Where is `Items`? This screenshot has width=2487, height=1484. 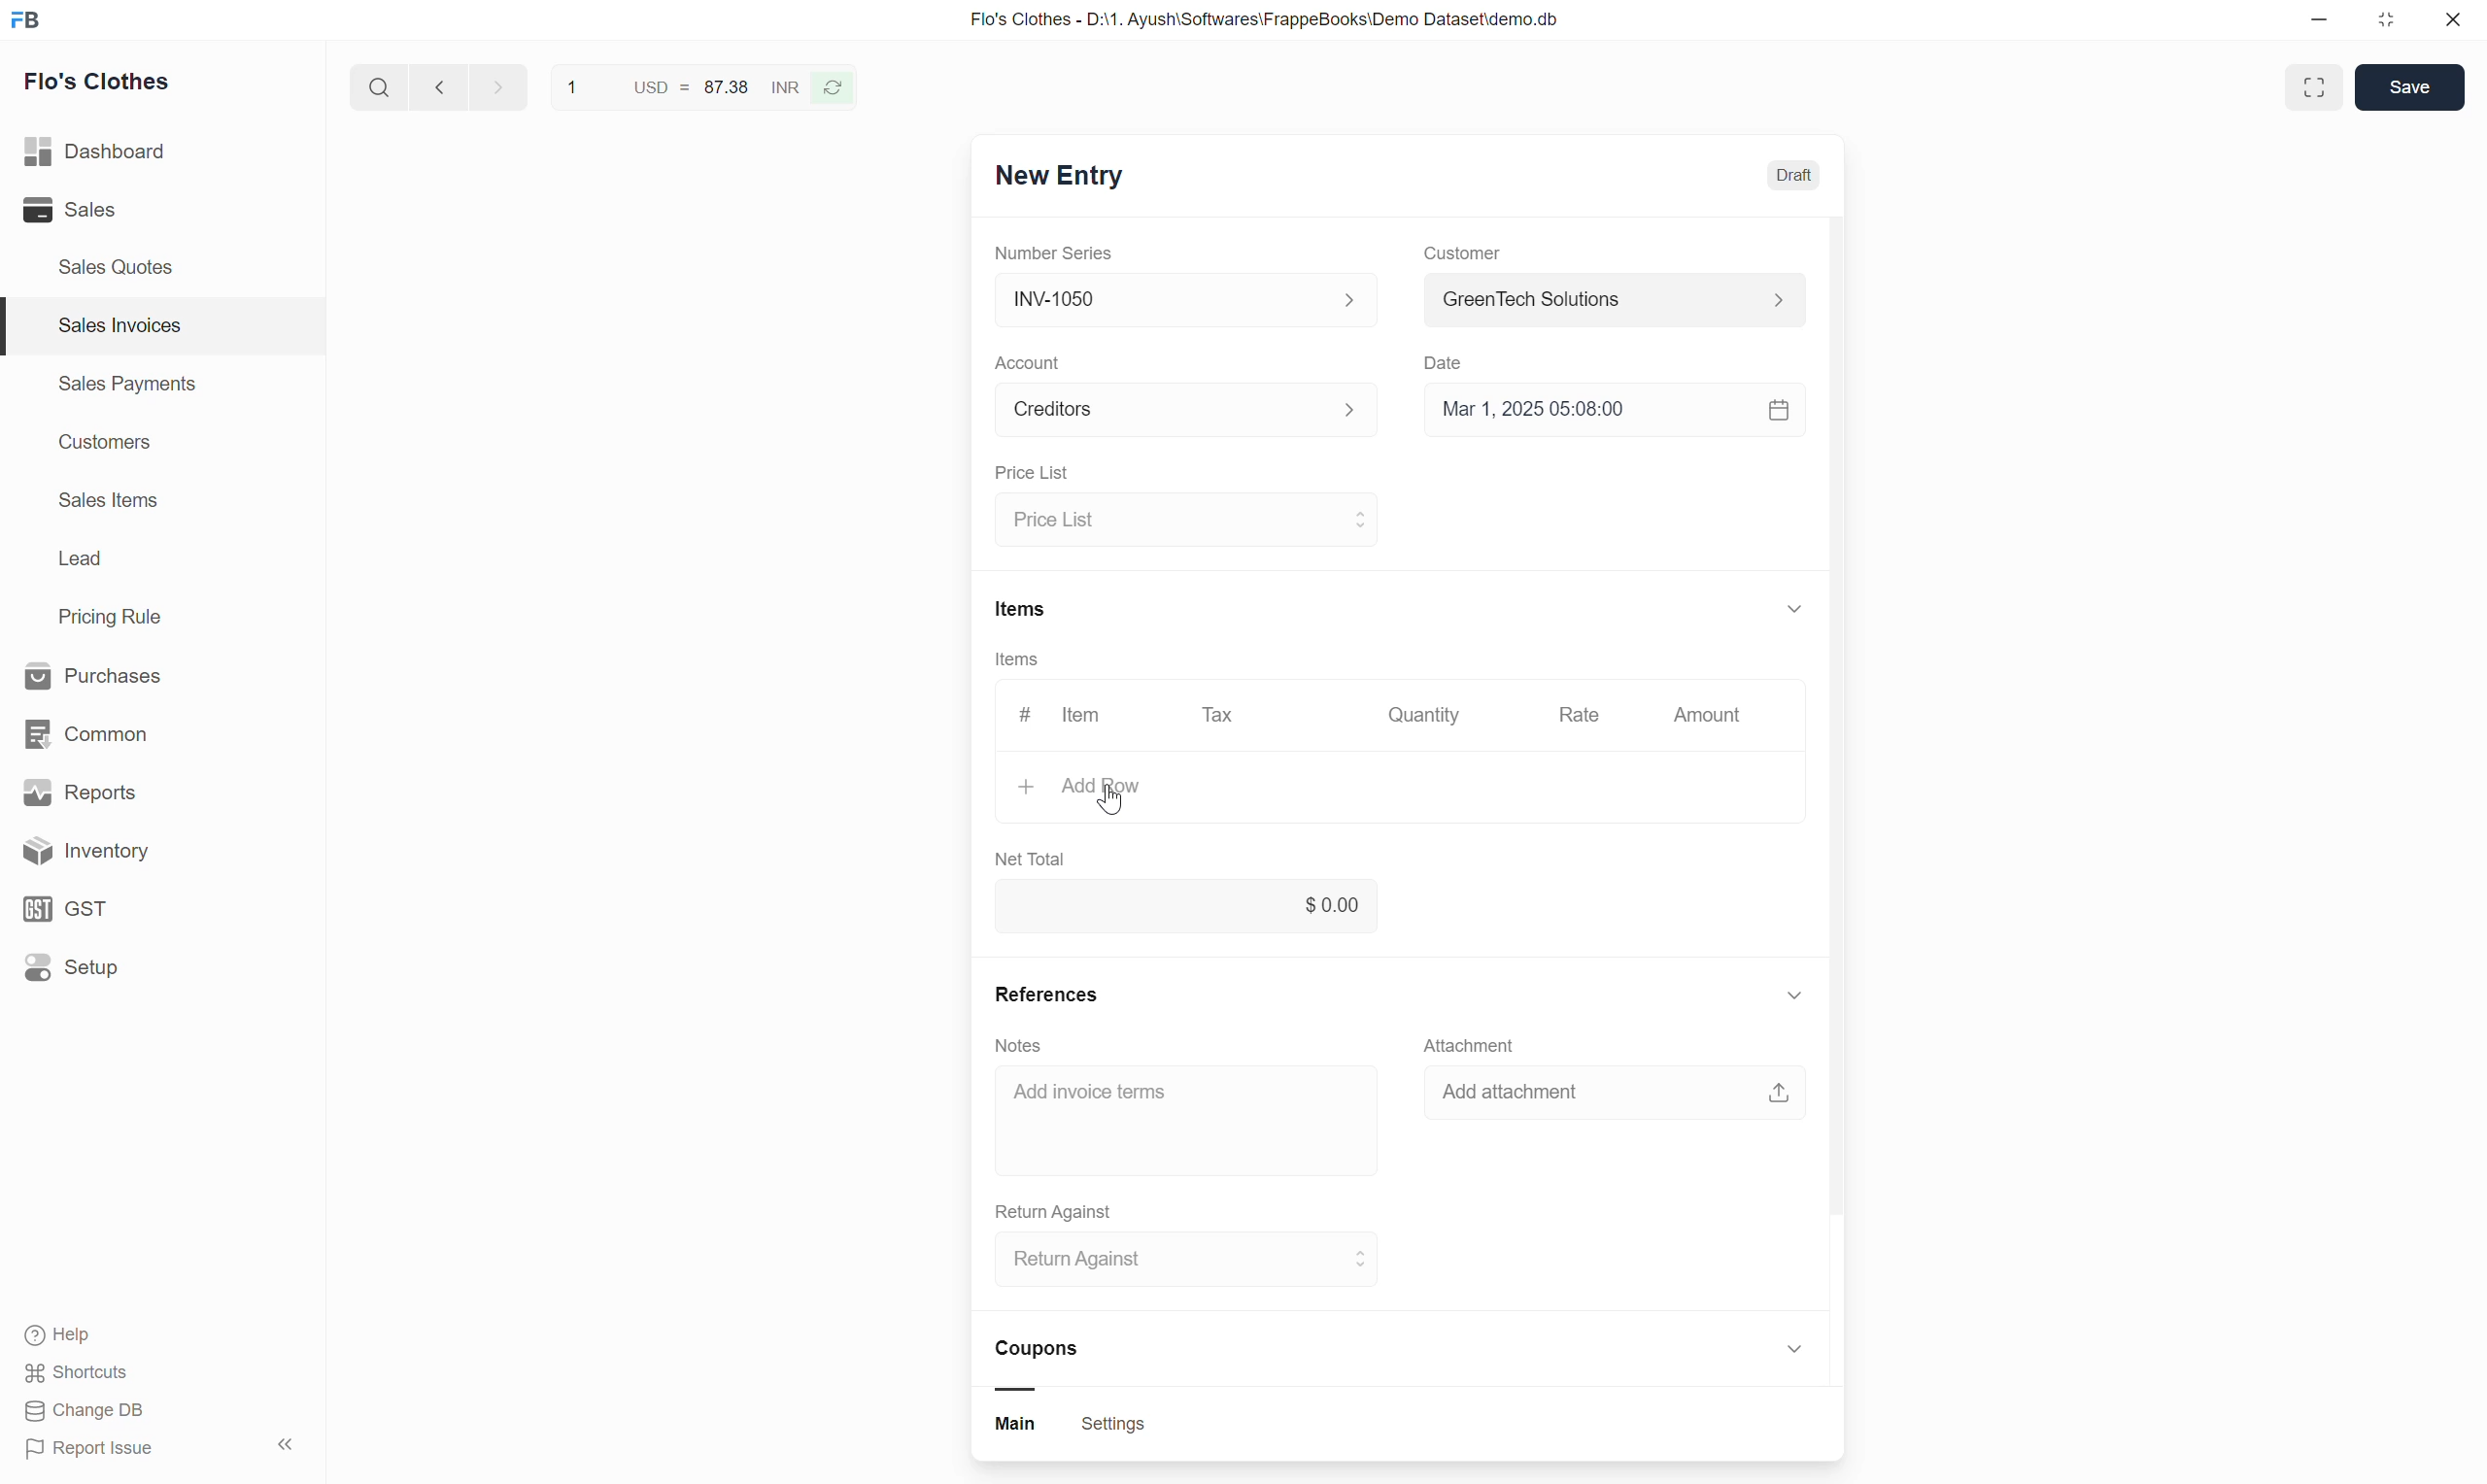
Items is located at coordinates (1017, 663).